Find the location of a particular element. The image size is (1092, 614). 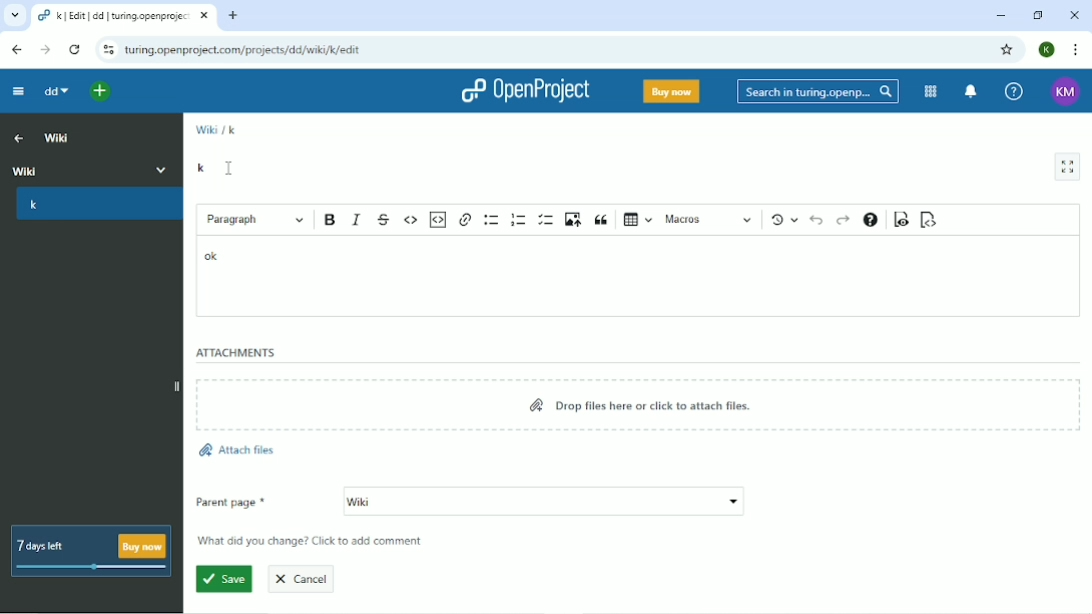

Bold is located at coordinates (330, 221).